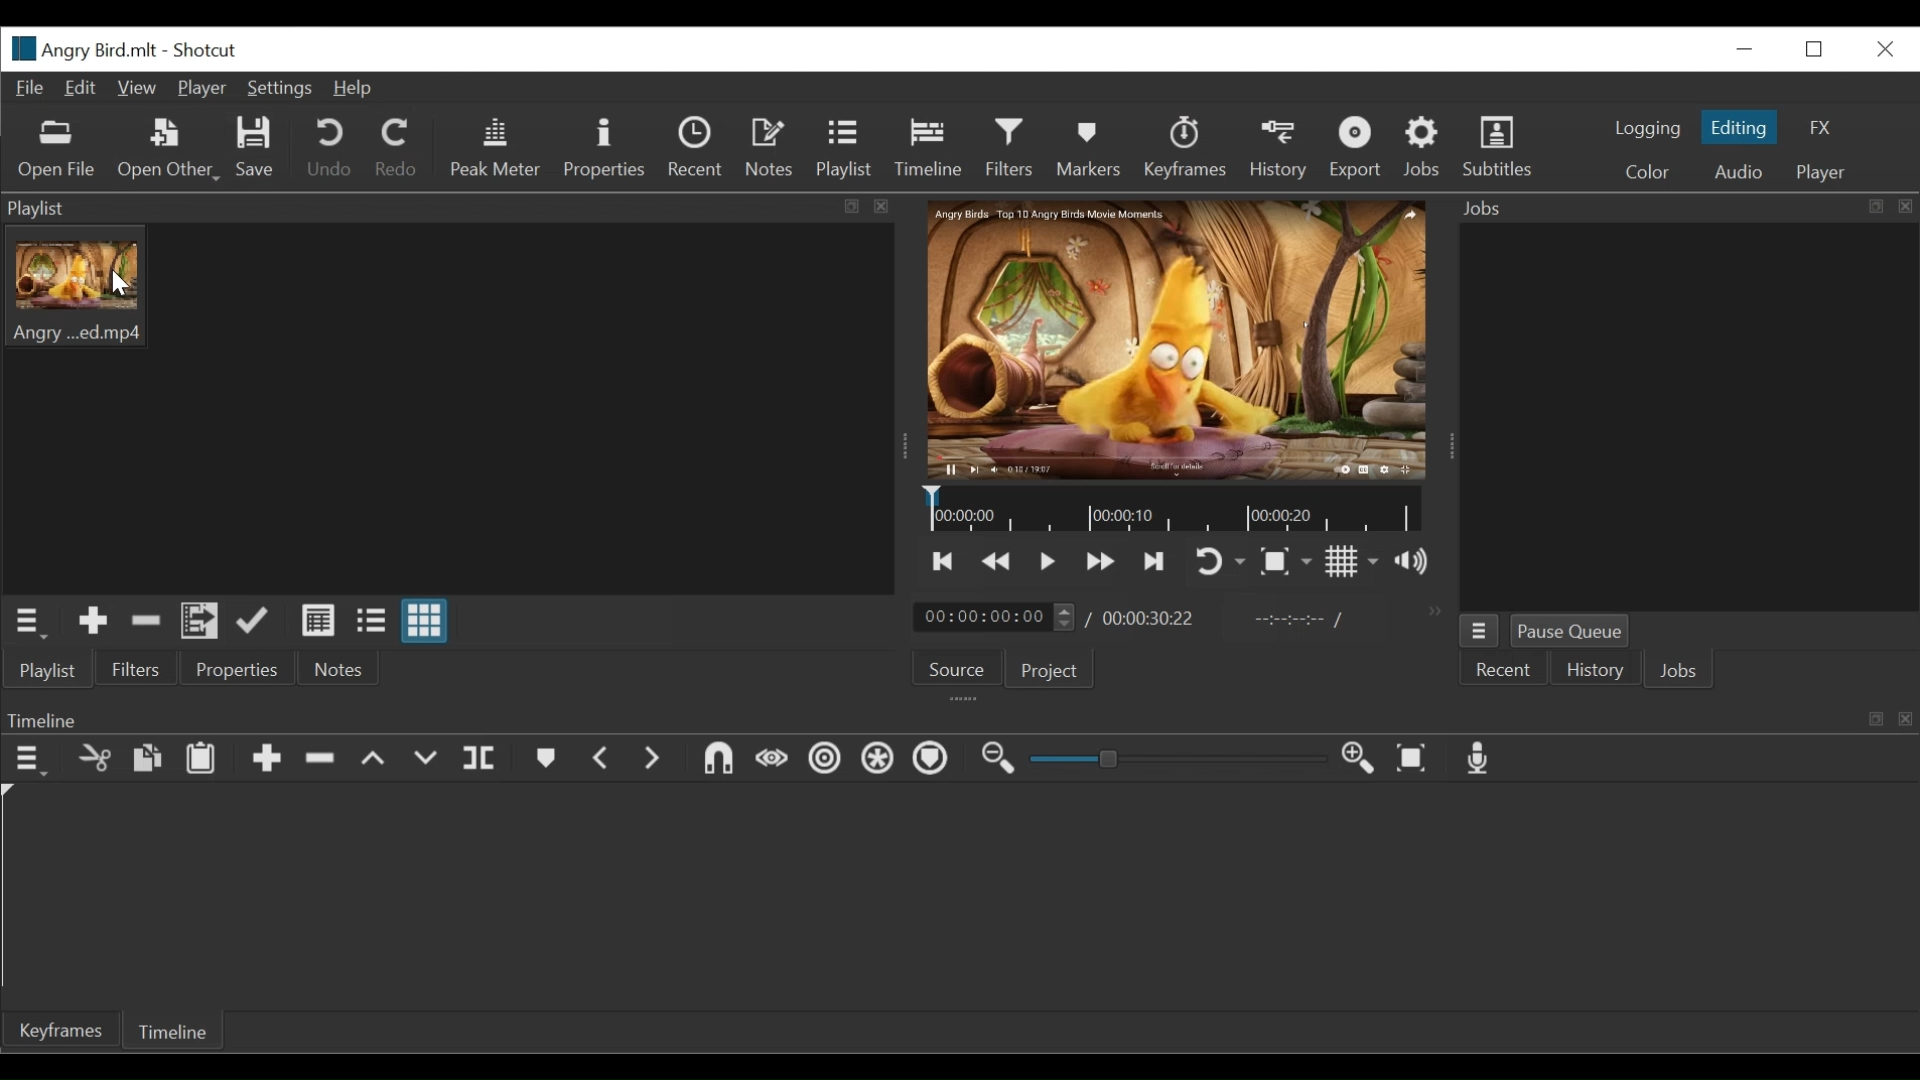  What do you see at coordinates (1354, 147) in the screenshot?
I see `Export` at bounding box center [1354, 147].